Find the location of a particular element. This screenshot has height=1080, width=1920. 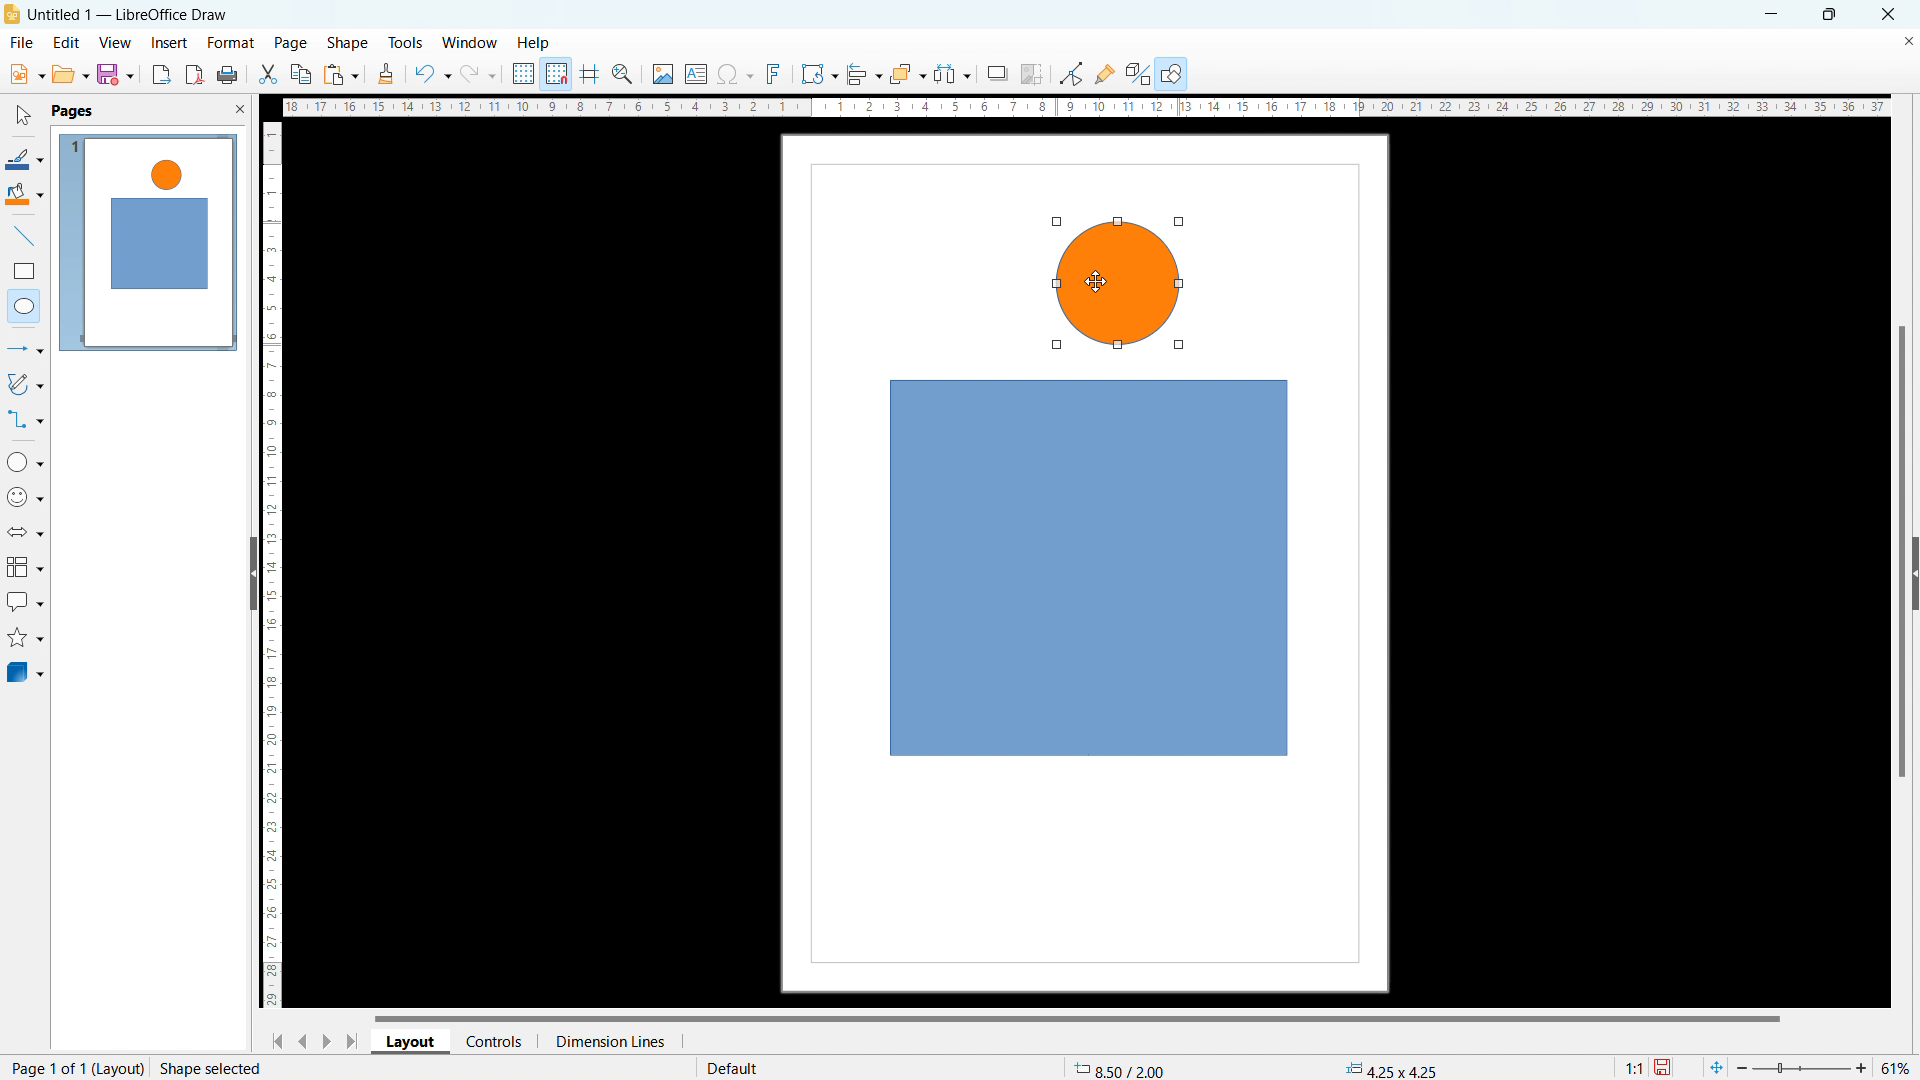

print is located at coordinates (226, 76).